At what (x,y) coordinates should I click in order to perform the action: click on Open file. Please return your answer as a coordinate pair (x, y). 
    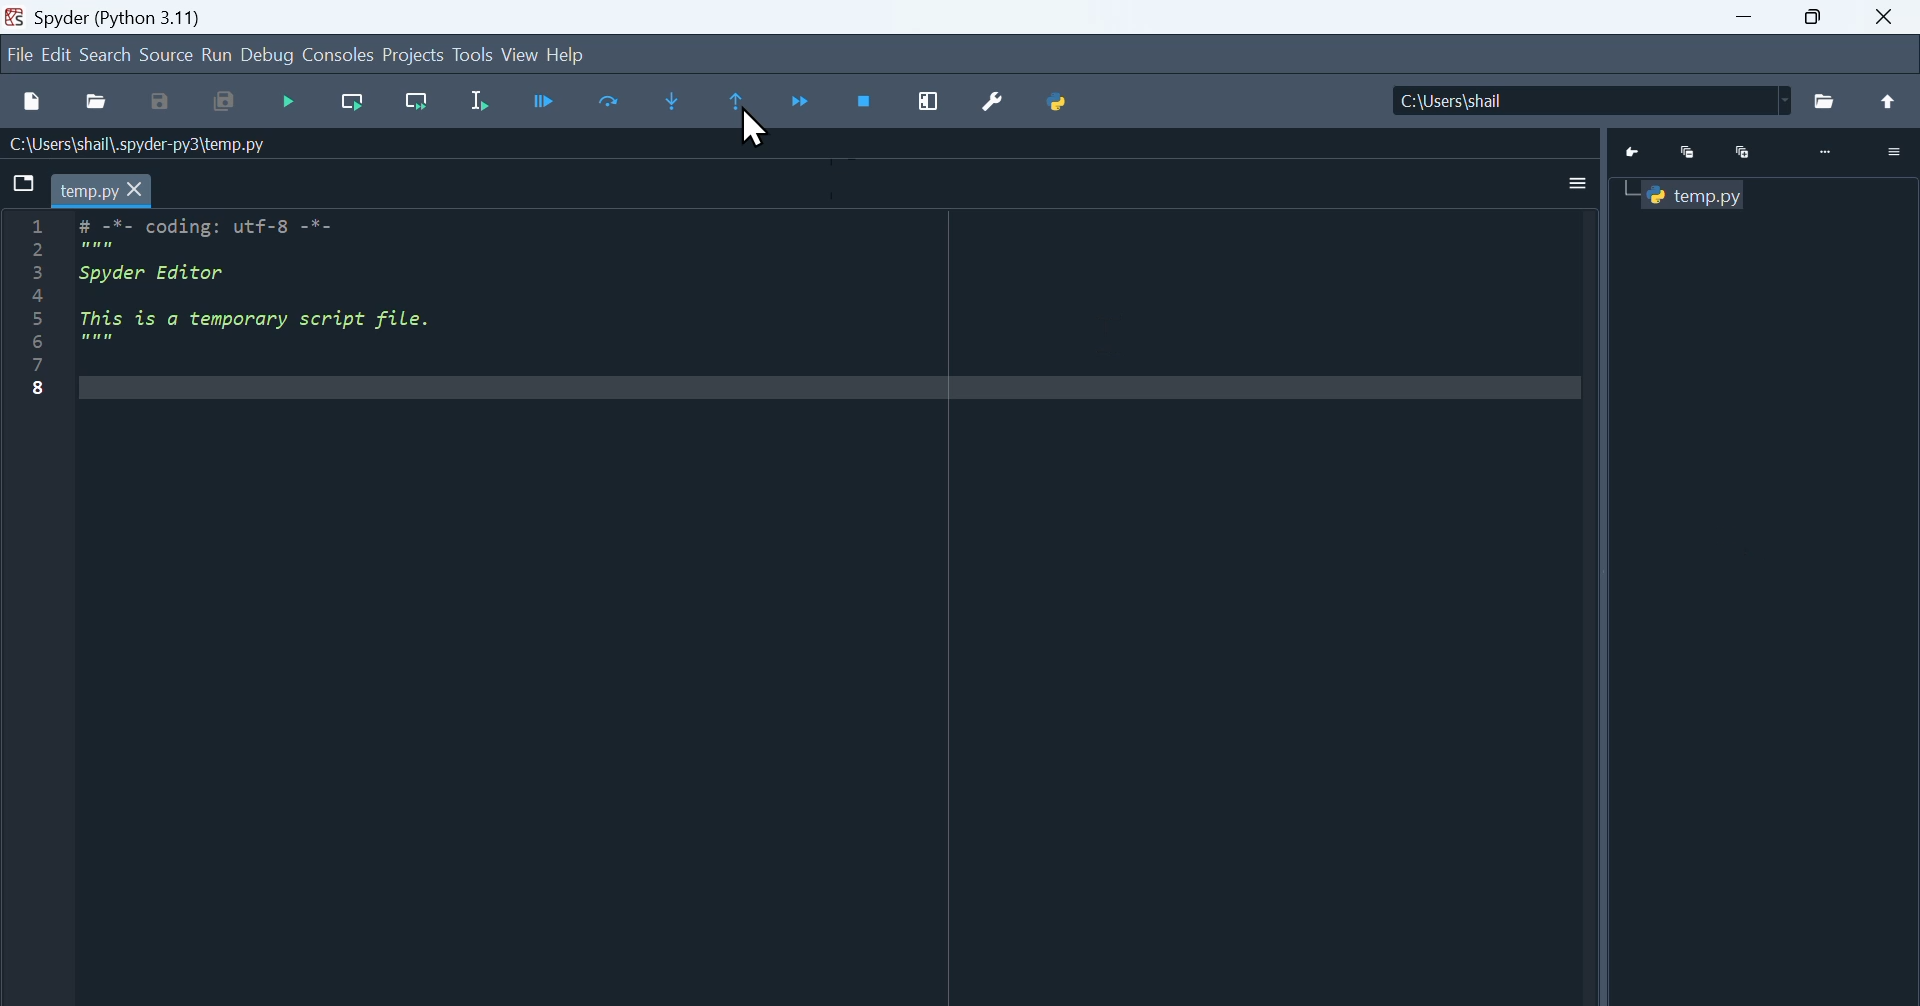
    Looking at the image, I should click on (96, 101).